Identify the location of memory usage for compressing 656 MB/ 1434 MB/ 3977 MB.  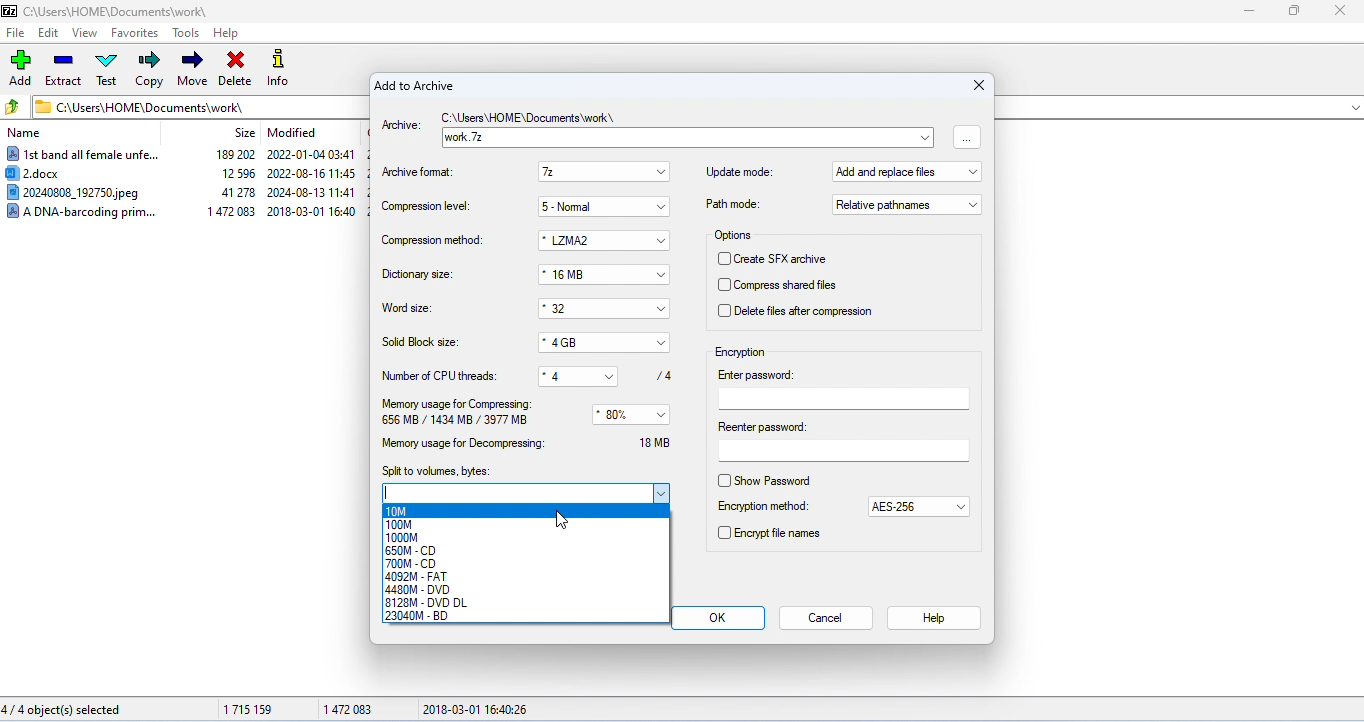
(459, 413).